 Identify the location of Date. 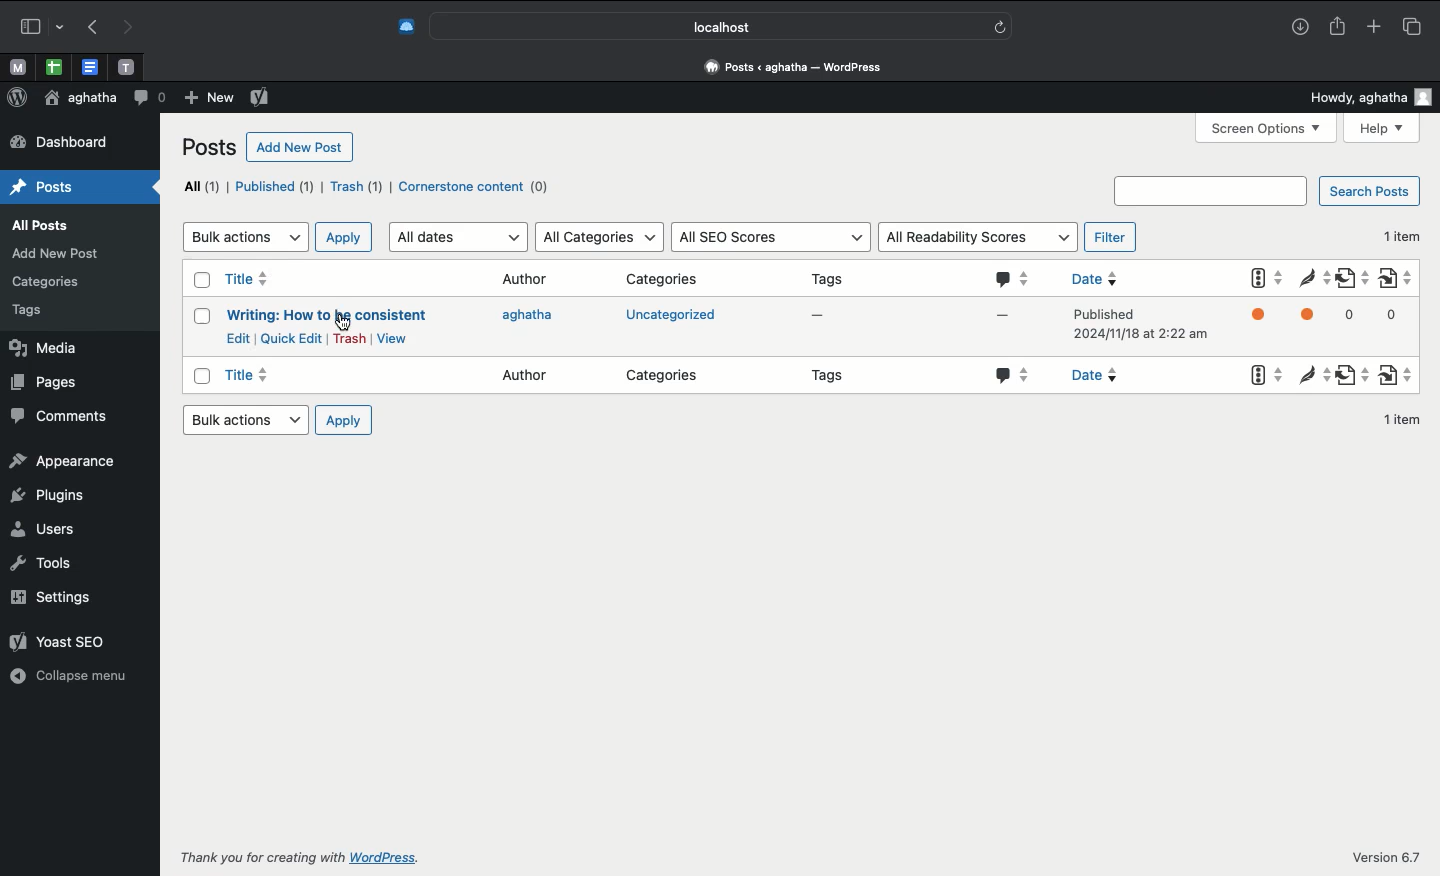
(1094, 374).